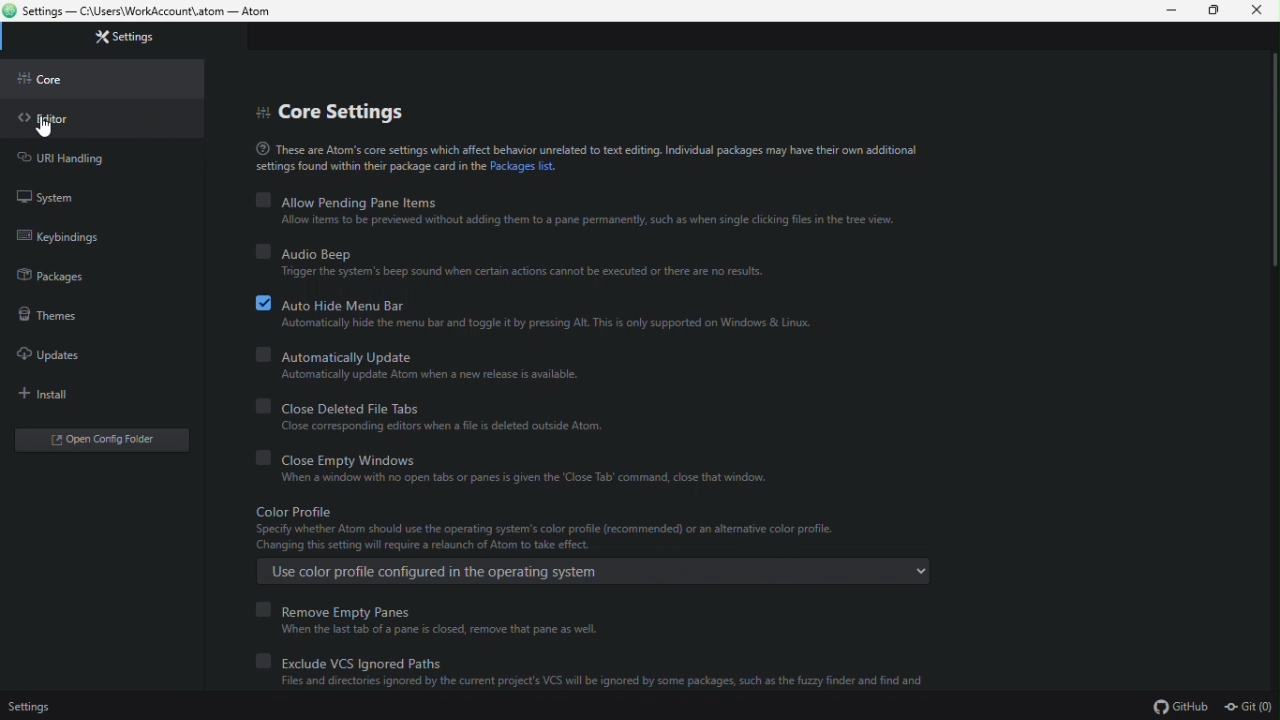 Image resolution: width=1280 pixels, height=720 pixels. Describe the element at coordinates (1272, 165) in the screenshot. I see `Scroll bar` at that location.